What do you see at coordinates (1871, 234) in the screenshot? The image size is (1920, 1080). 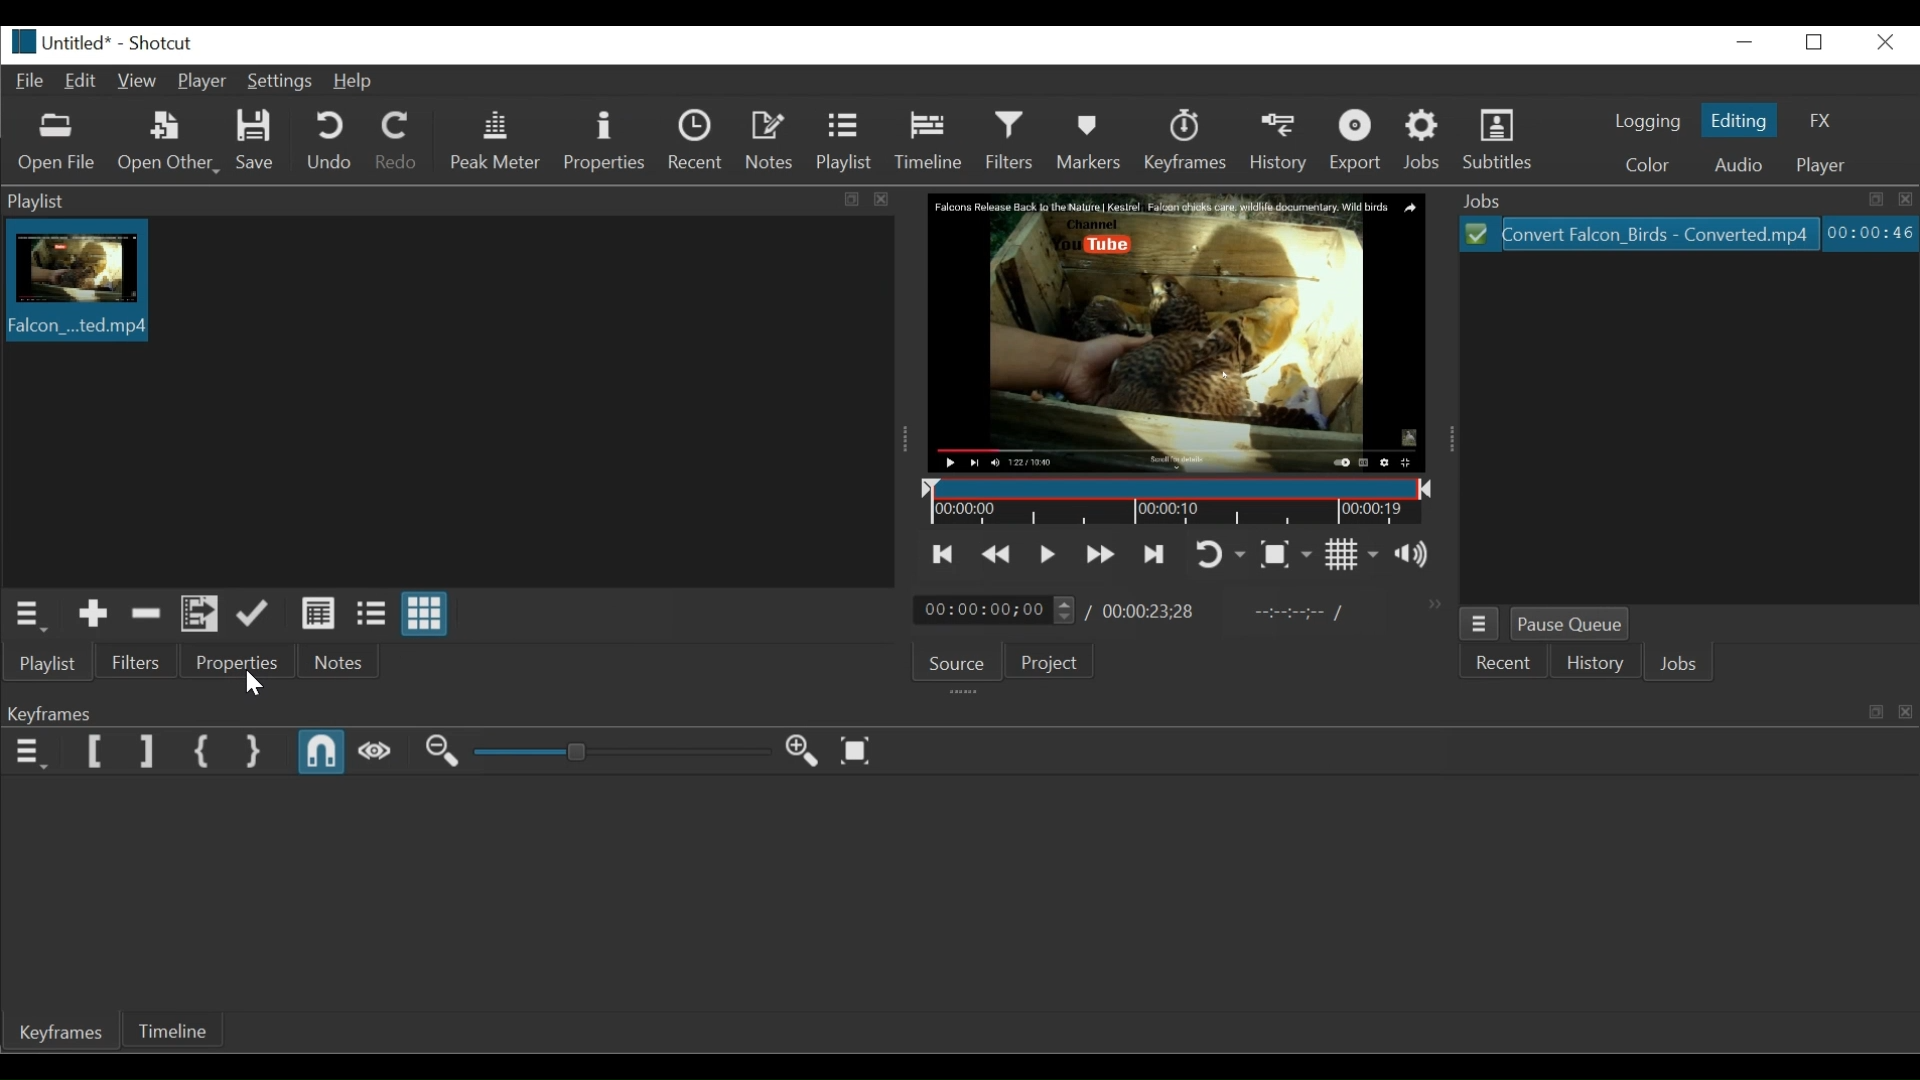 I see `Elapsed Hours: Minutes: Seconds` at bounding box center [1871, 234].